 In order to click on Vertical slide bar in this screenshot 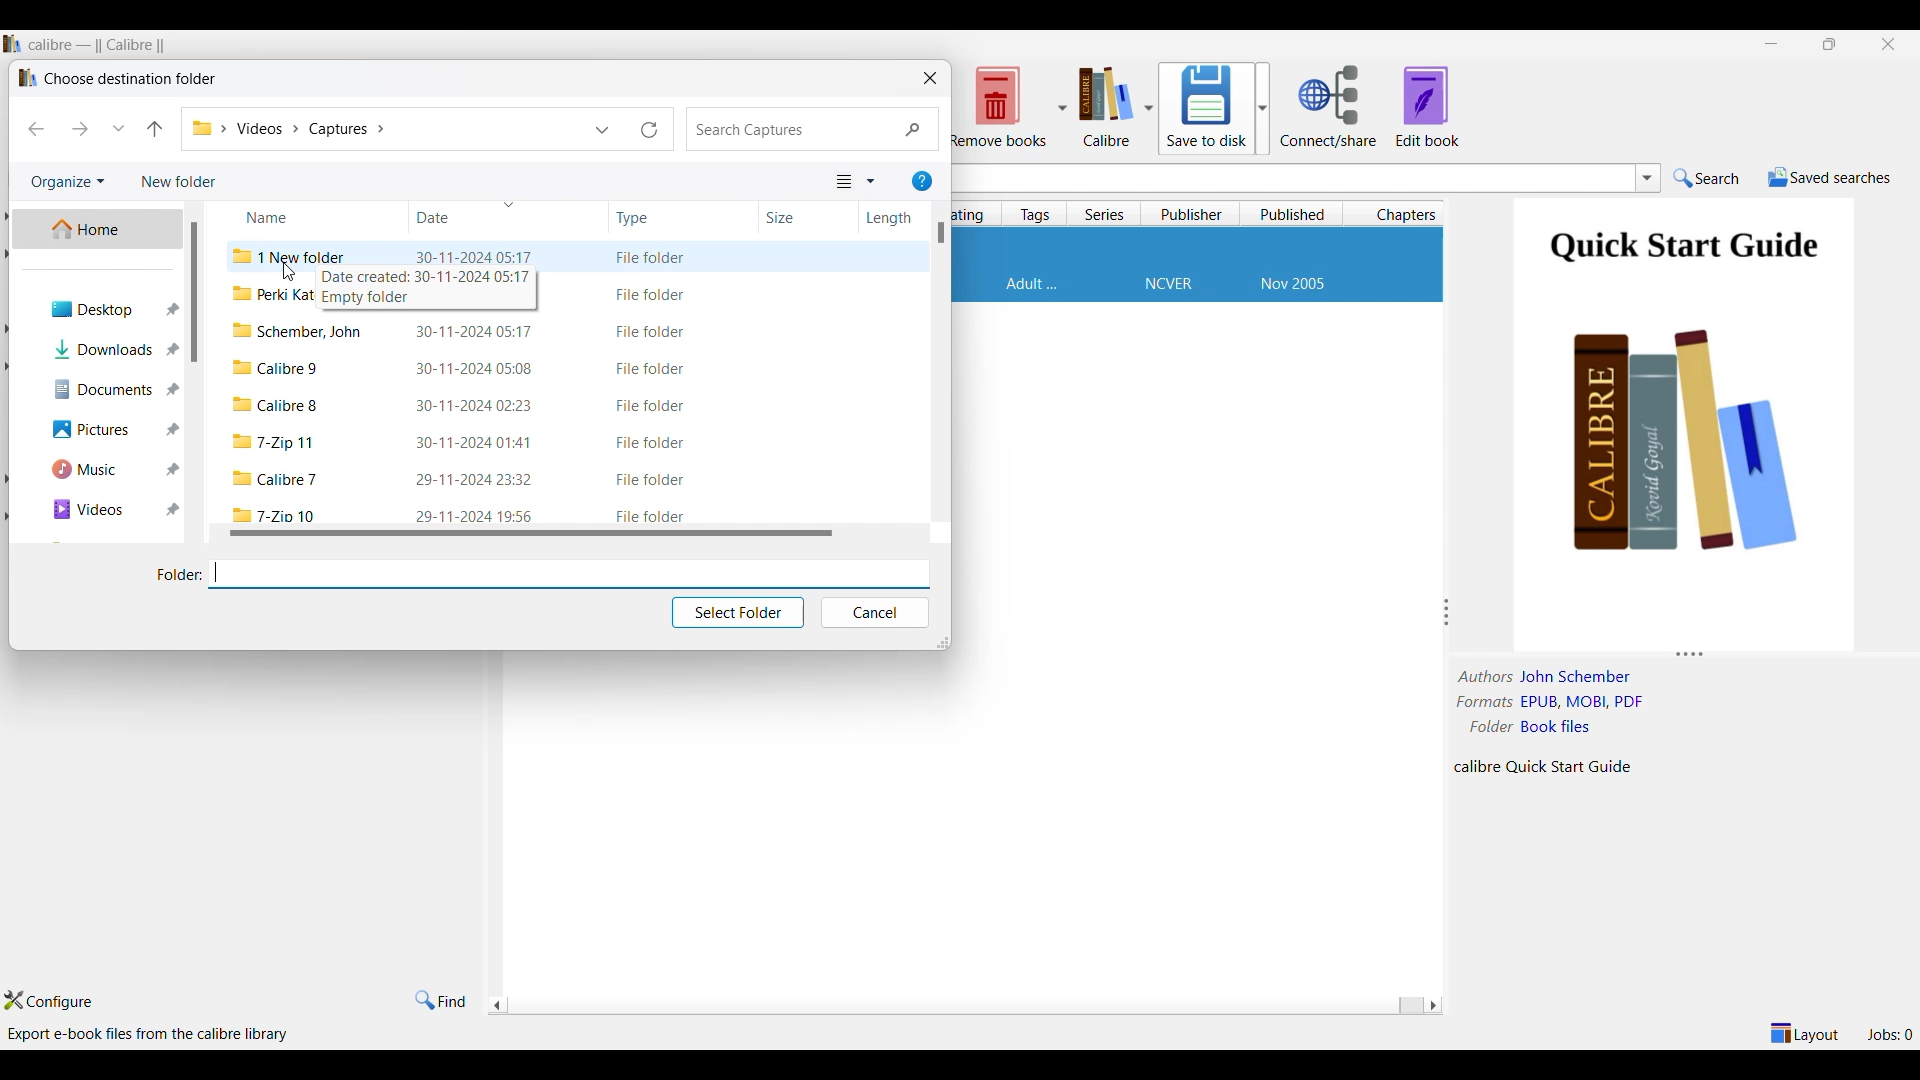, I will do `click(942, 233)`.